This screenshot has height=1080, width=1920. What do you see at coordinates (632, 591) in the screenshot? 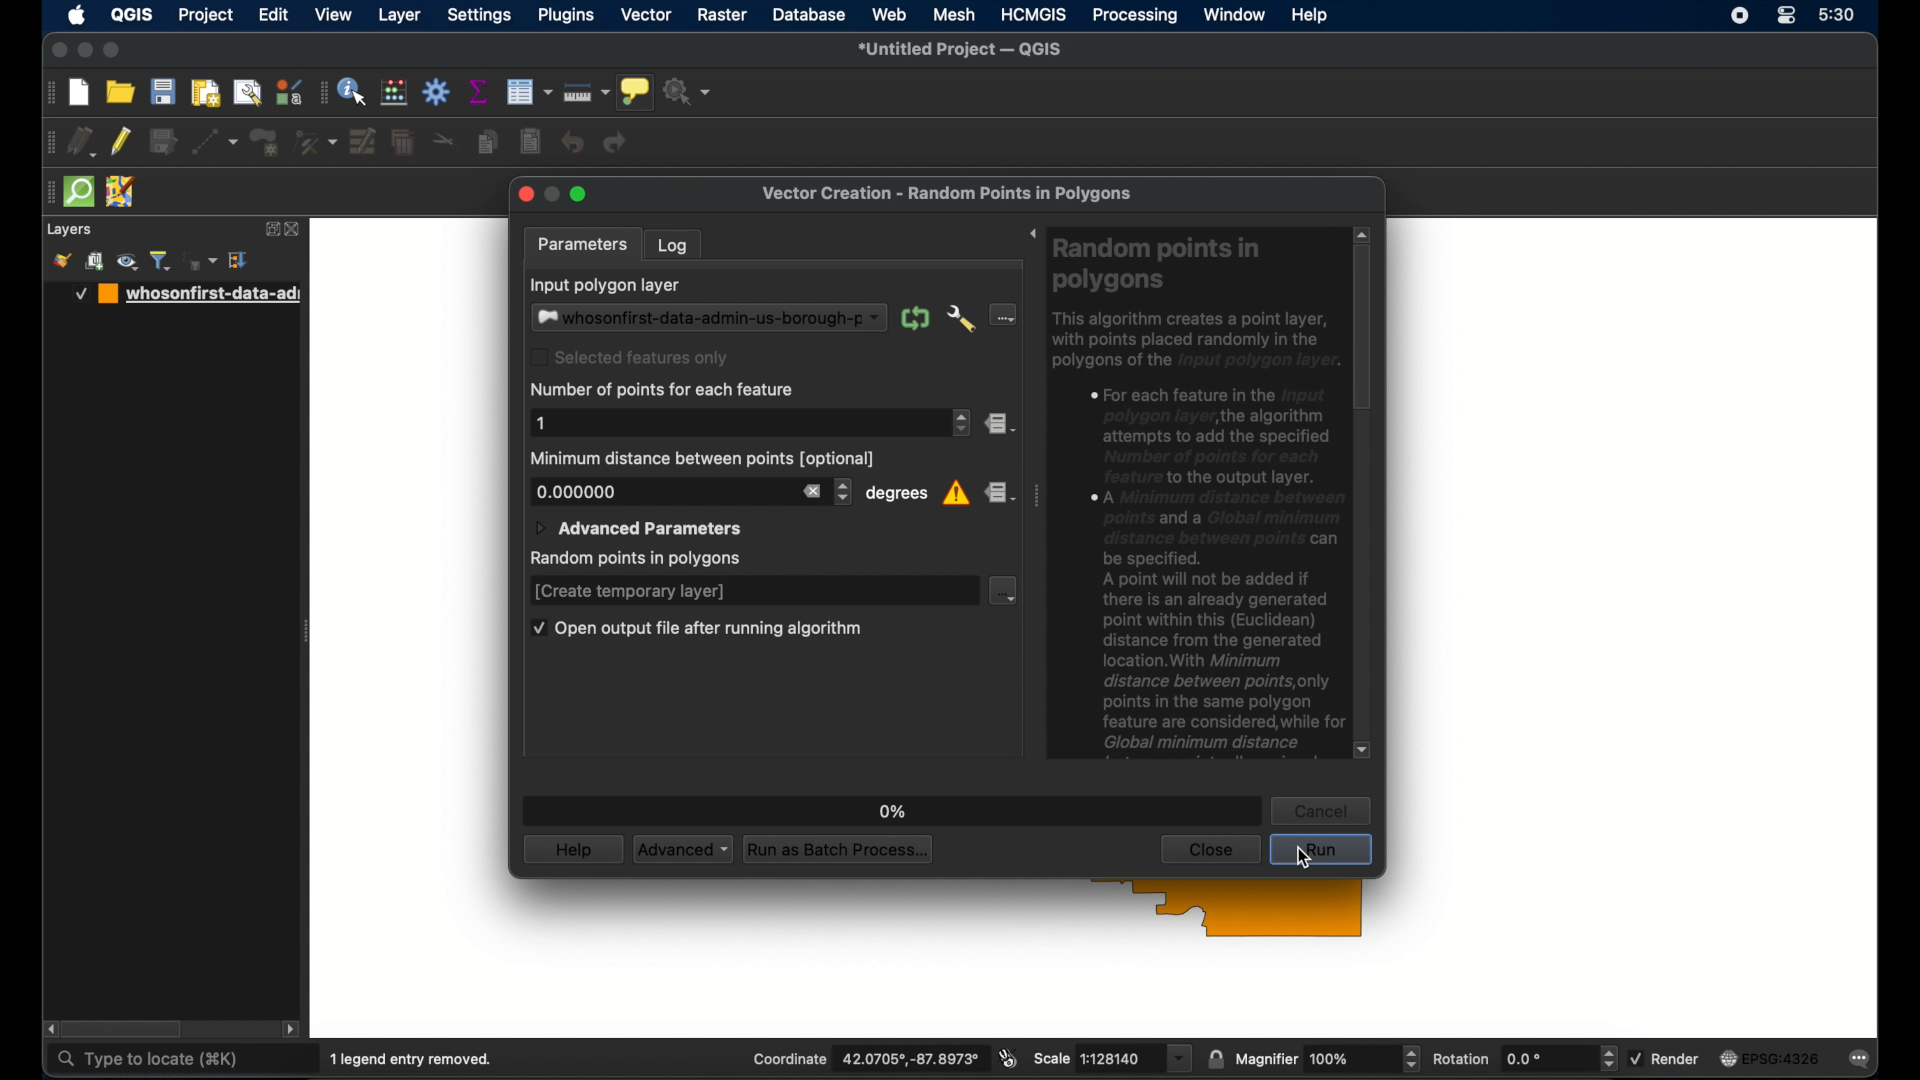
I see `create temporary layer` at bounding box center [632, 591].